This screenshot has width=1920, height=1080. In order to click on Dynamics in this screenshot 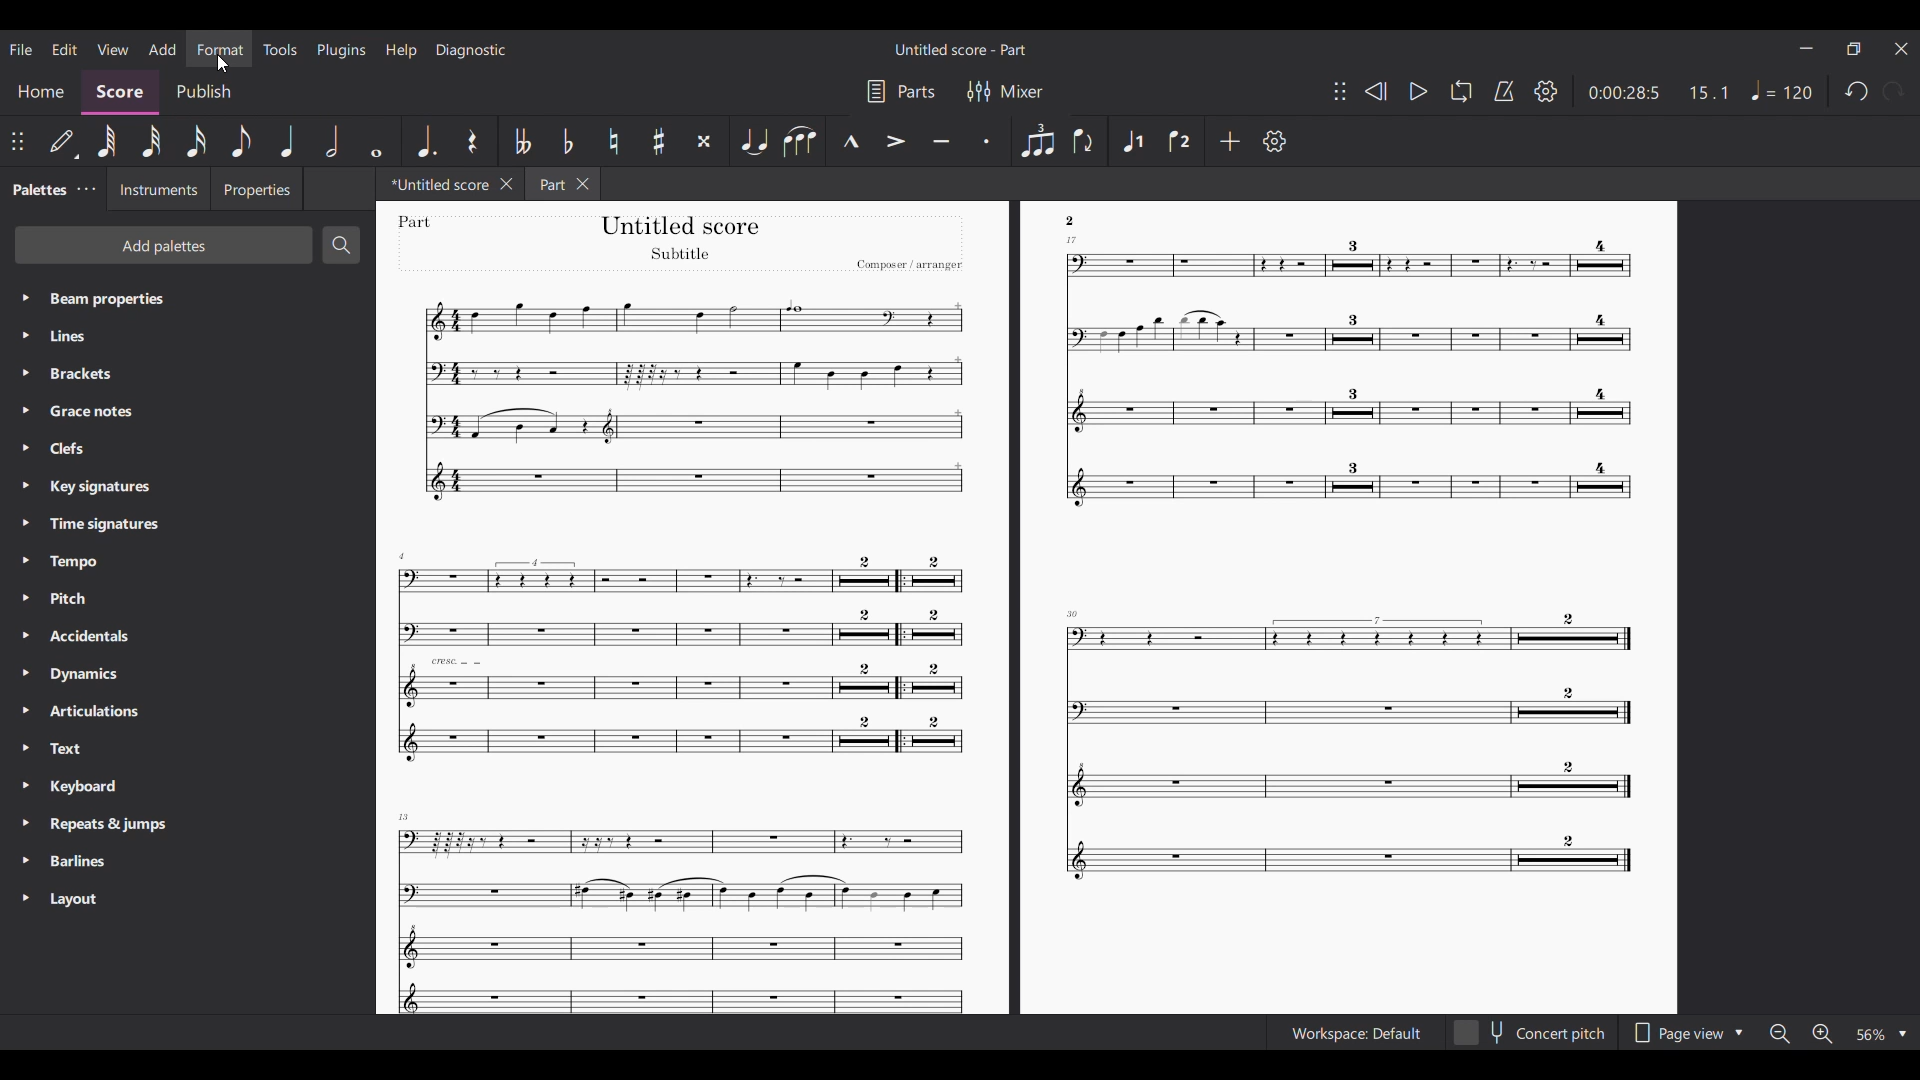, I will do `click(86, 672)`.